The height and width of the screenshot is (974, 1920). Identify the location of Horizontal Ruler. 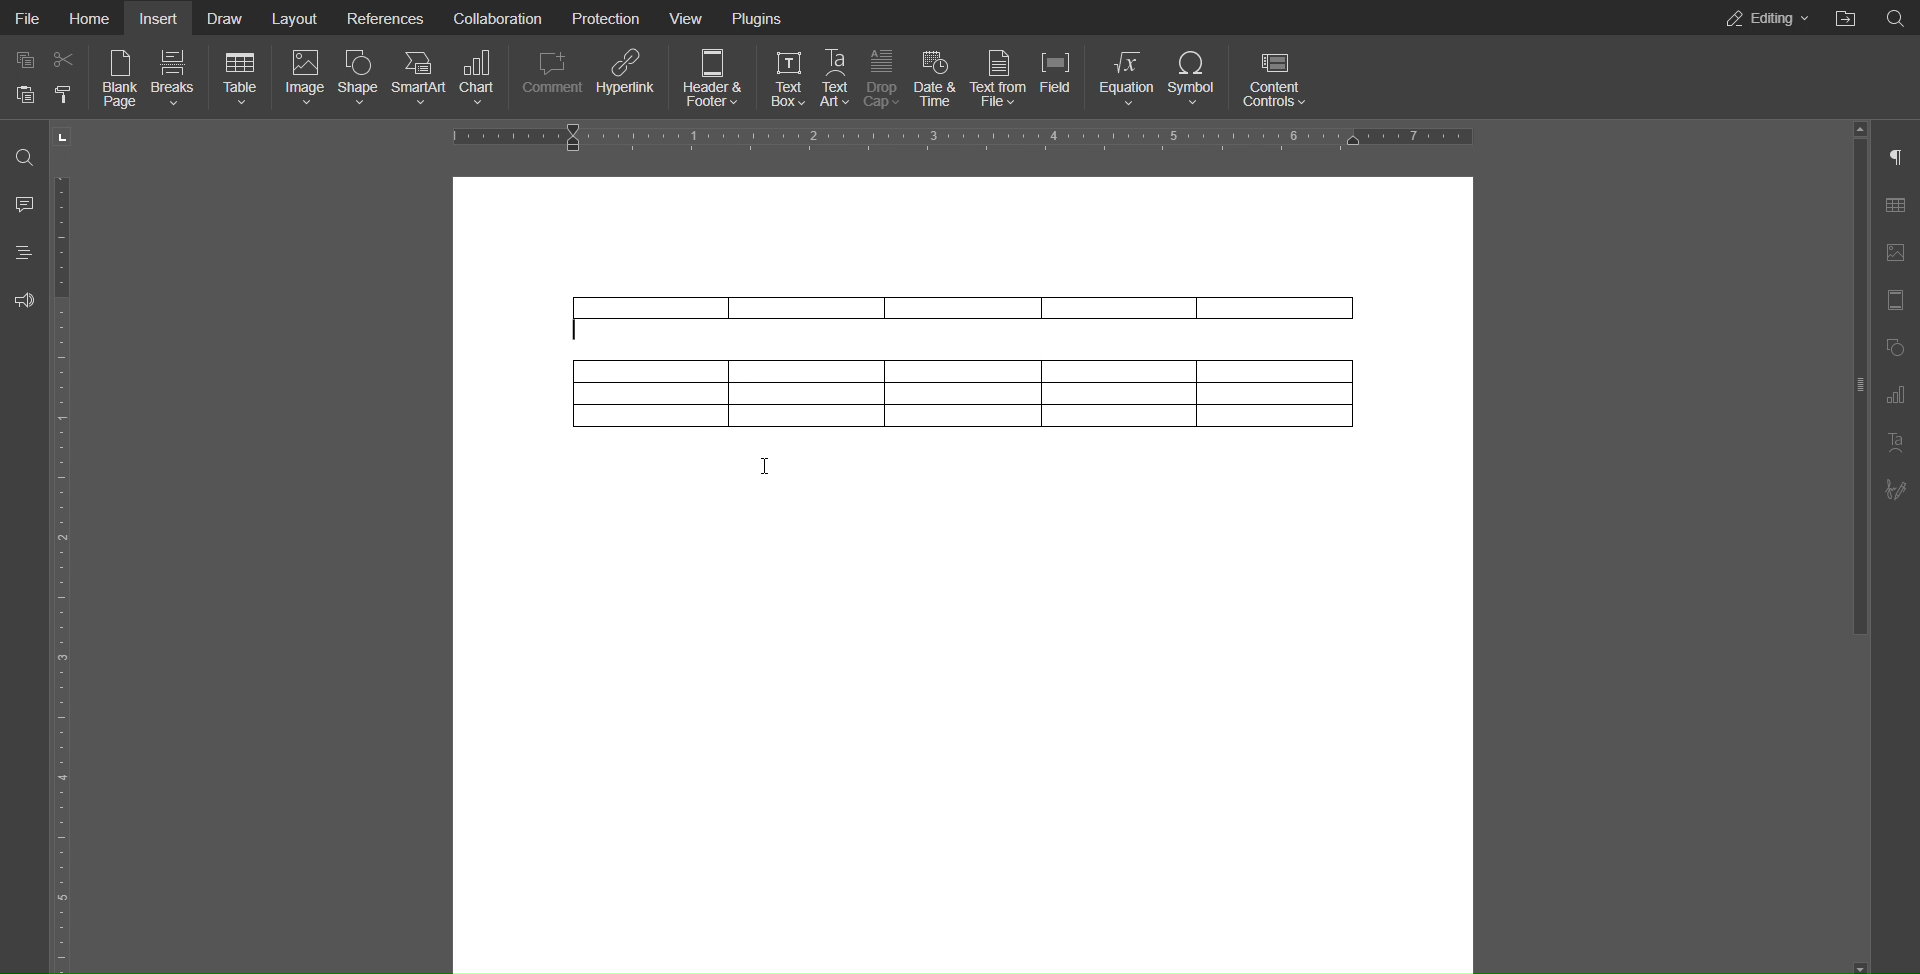
(971, 137).